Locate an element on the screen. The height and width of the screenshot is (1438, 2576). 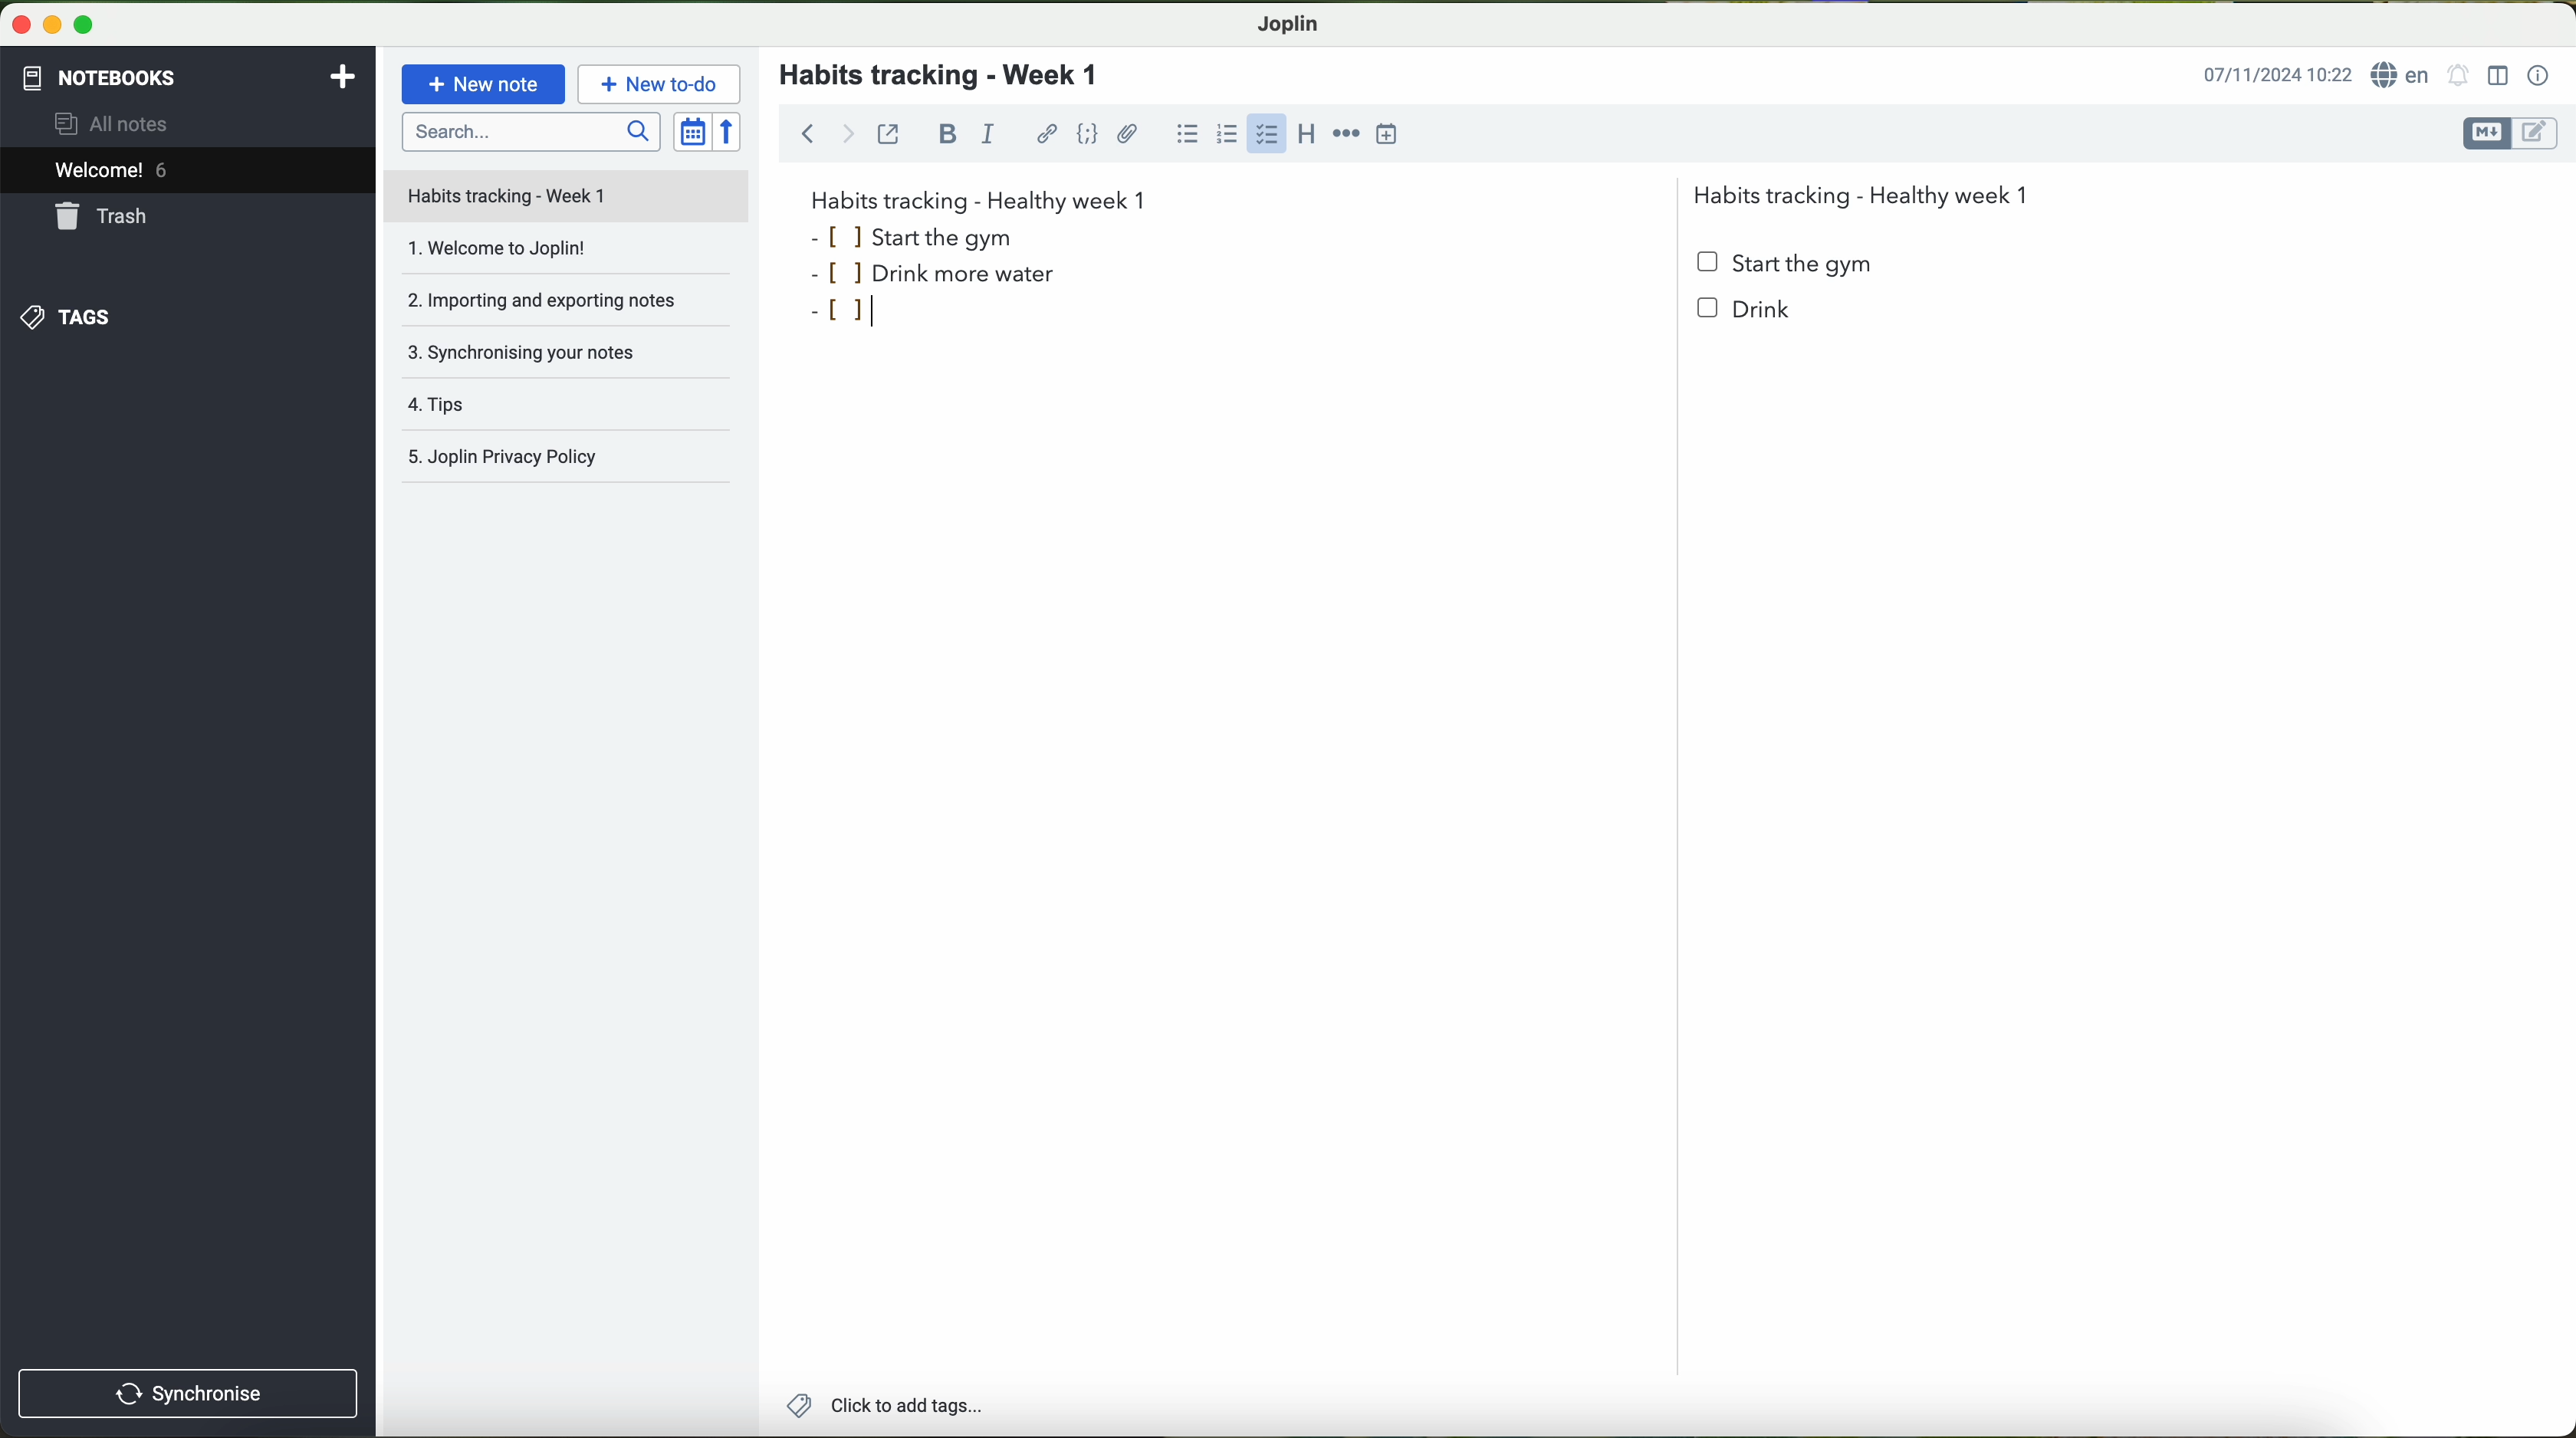
habits tracking - week 1 is located at coordinates (951, 76).